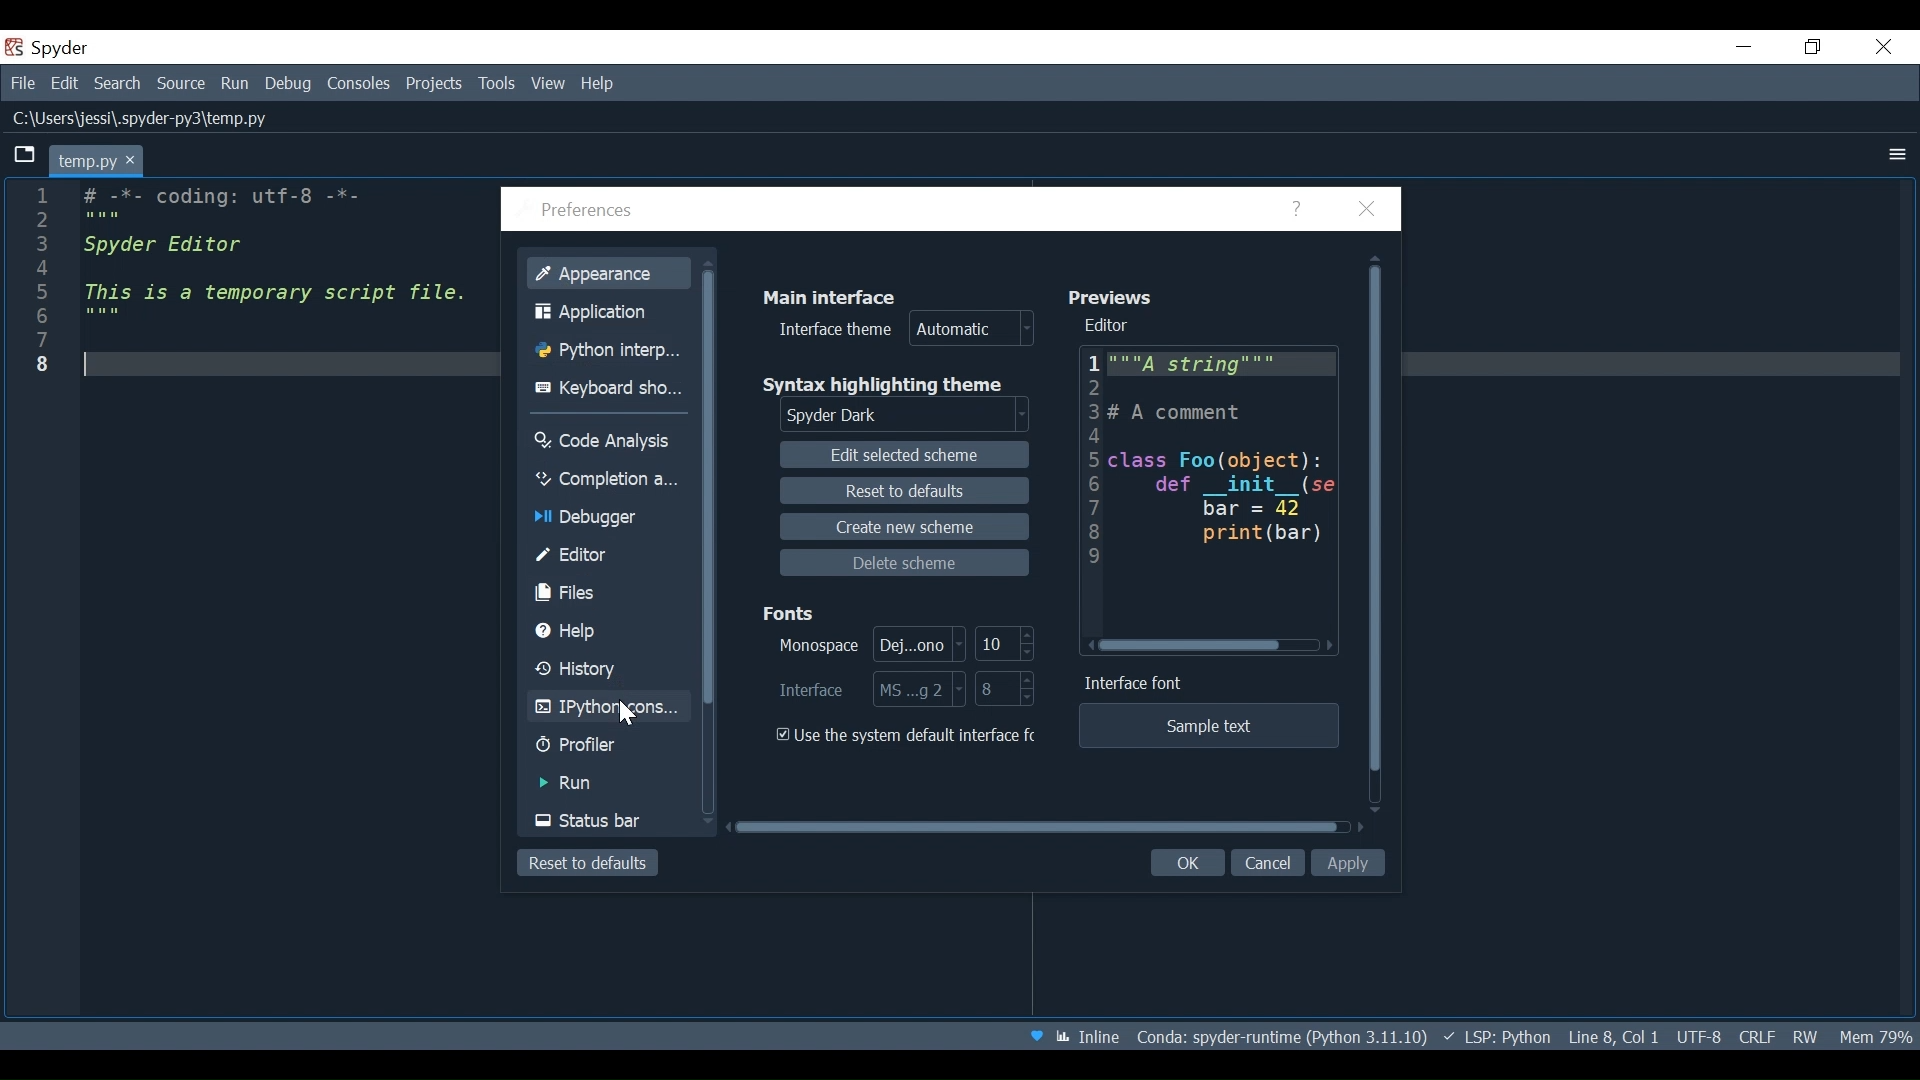  Describe the element at coordinates (1745, 48) in the screenshot. I see `` at that location.